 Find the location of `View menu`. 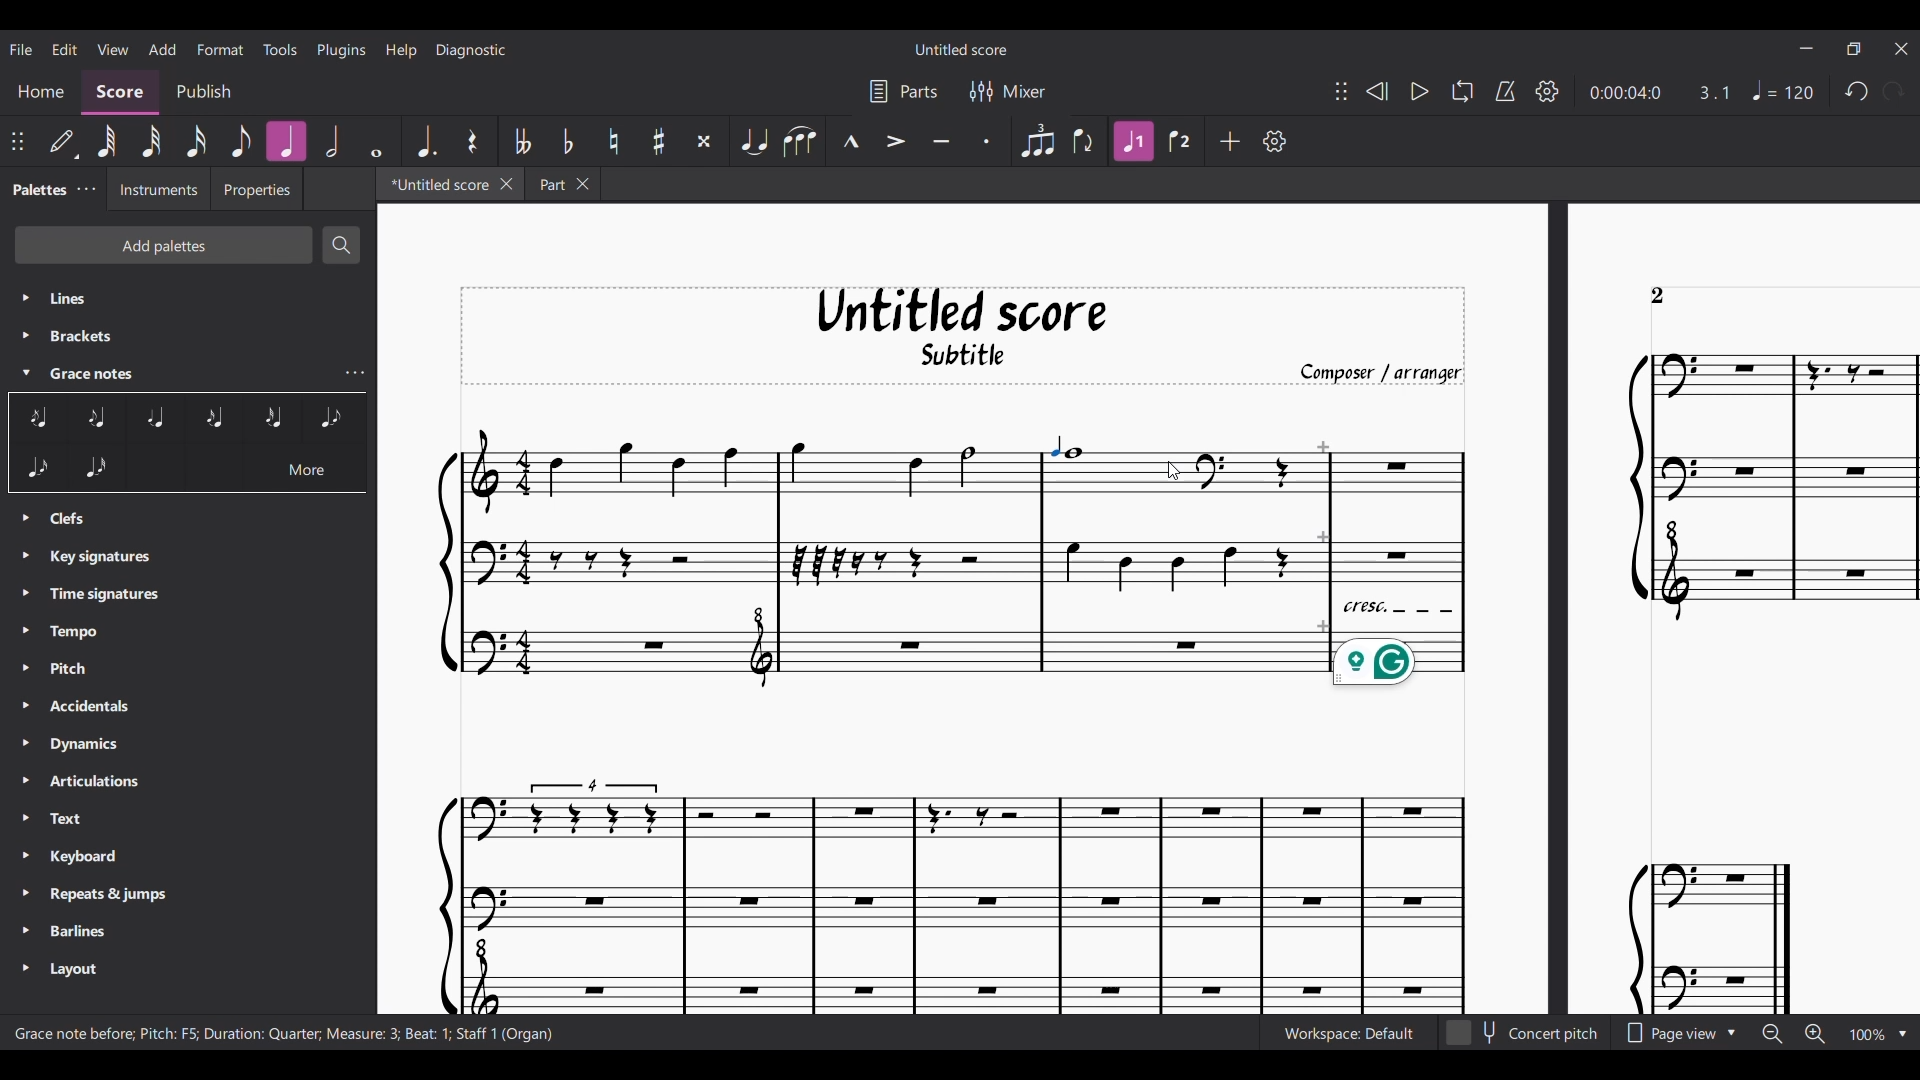

View menu is located at coordinates (111, 49).